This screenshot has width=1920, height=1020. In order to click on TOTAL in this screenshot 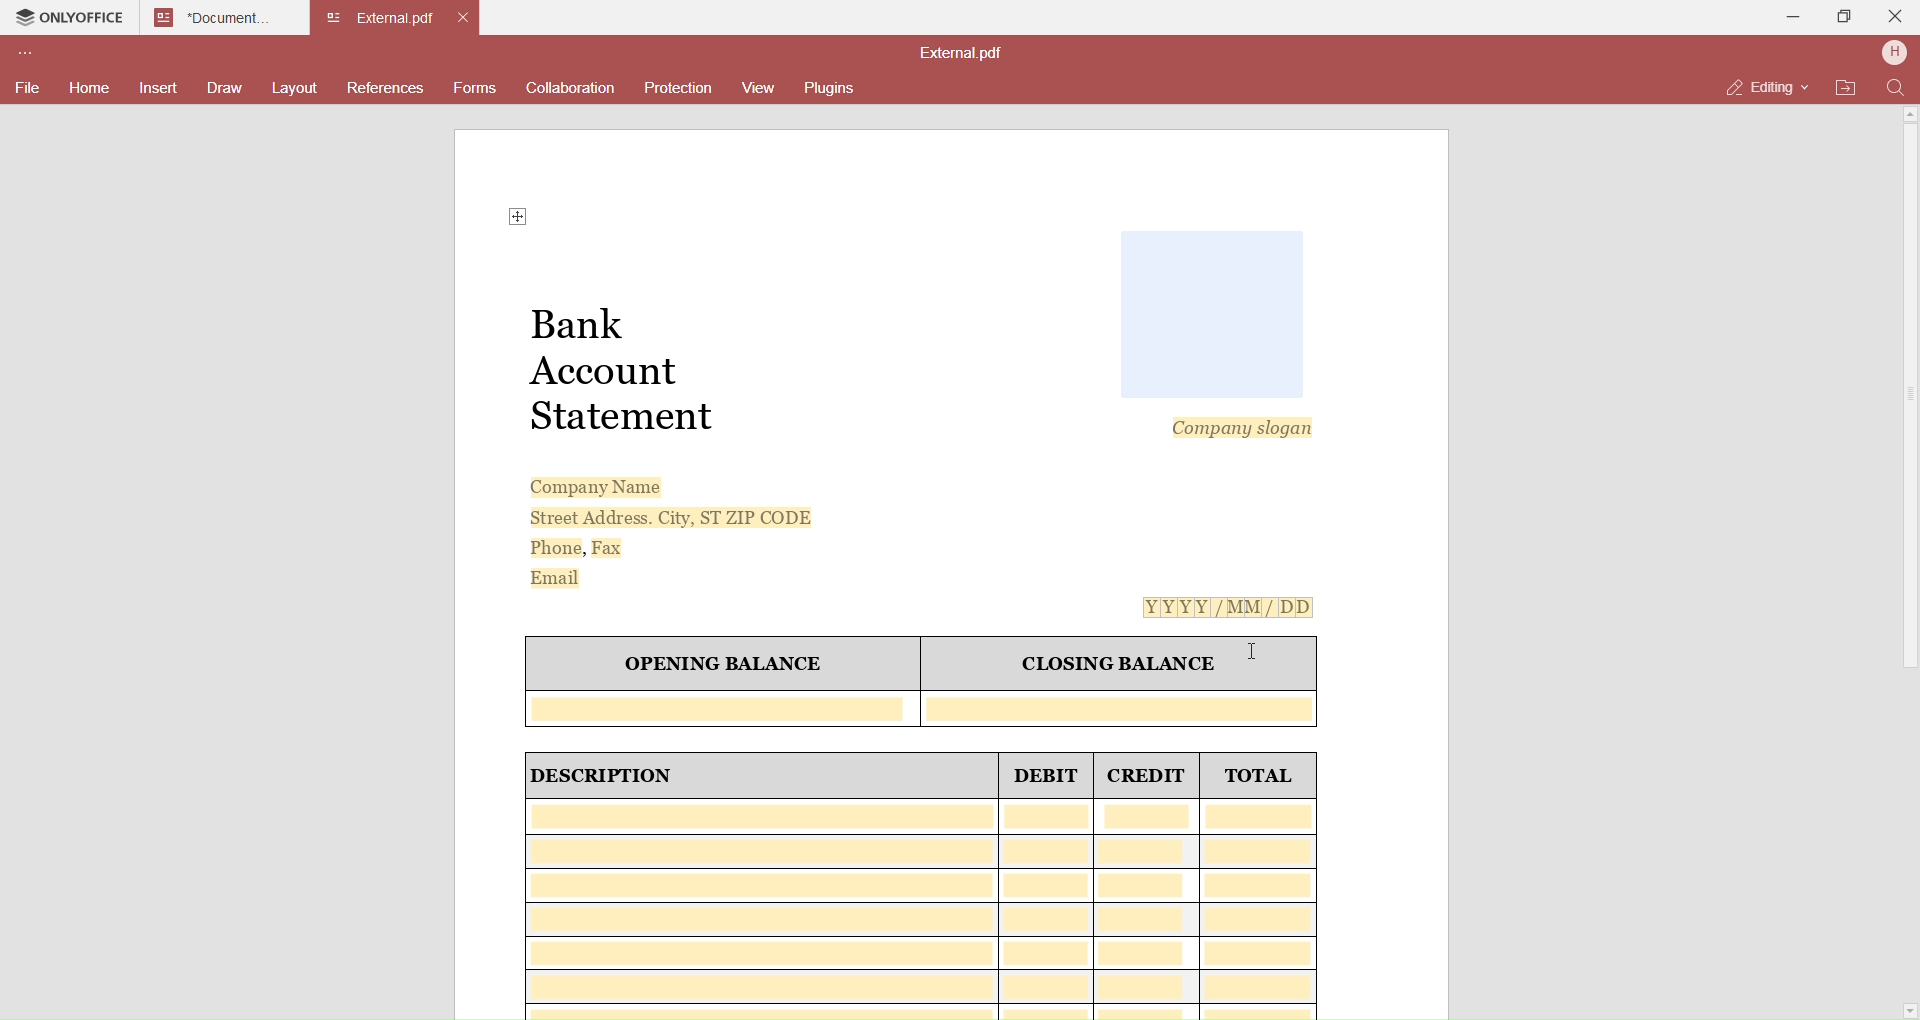, I will do `click(1259, 779)`.